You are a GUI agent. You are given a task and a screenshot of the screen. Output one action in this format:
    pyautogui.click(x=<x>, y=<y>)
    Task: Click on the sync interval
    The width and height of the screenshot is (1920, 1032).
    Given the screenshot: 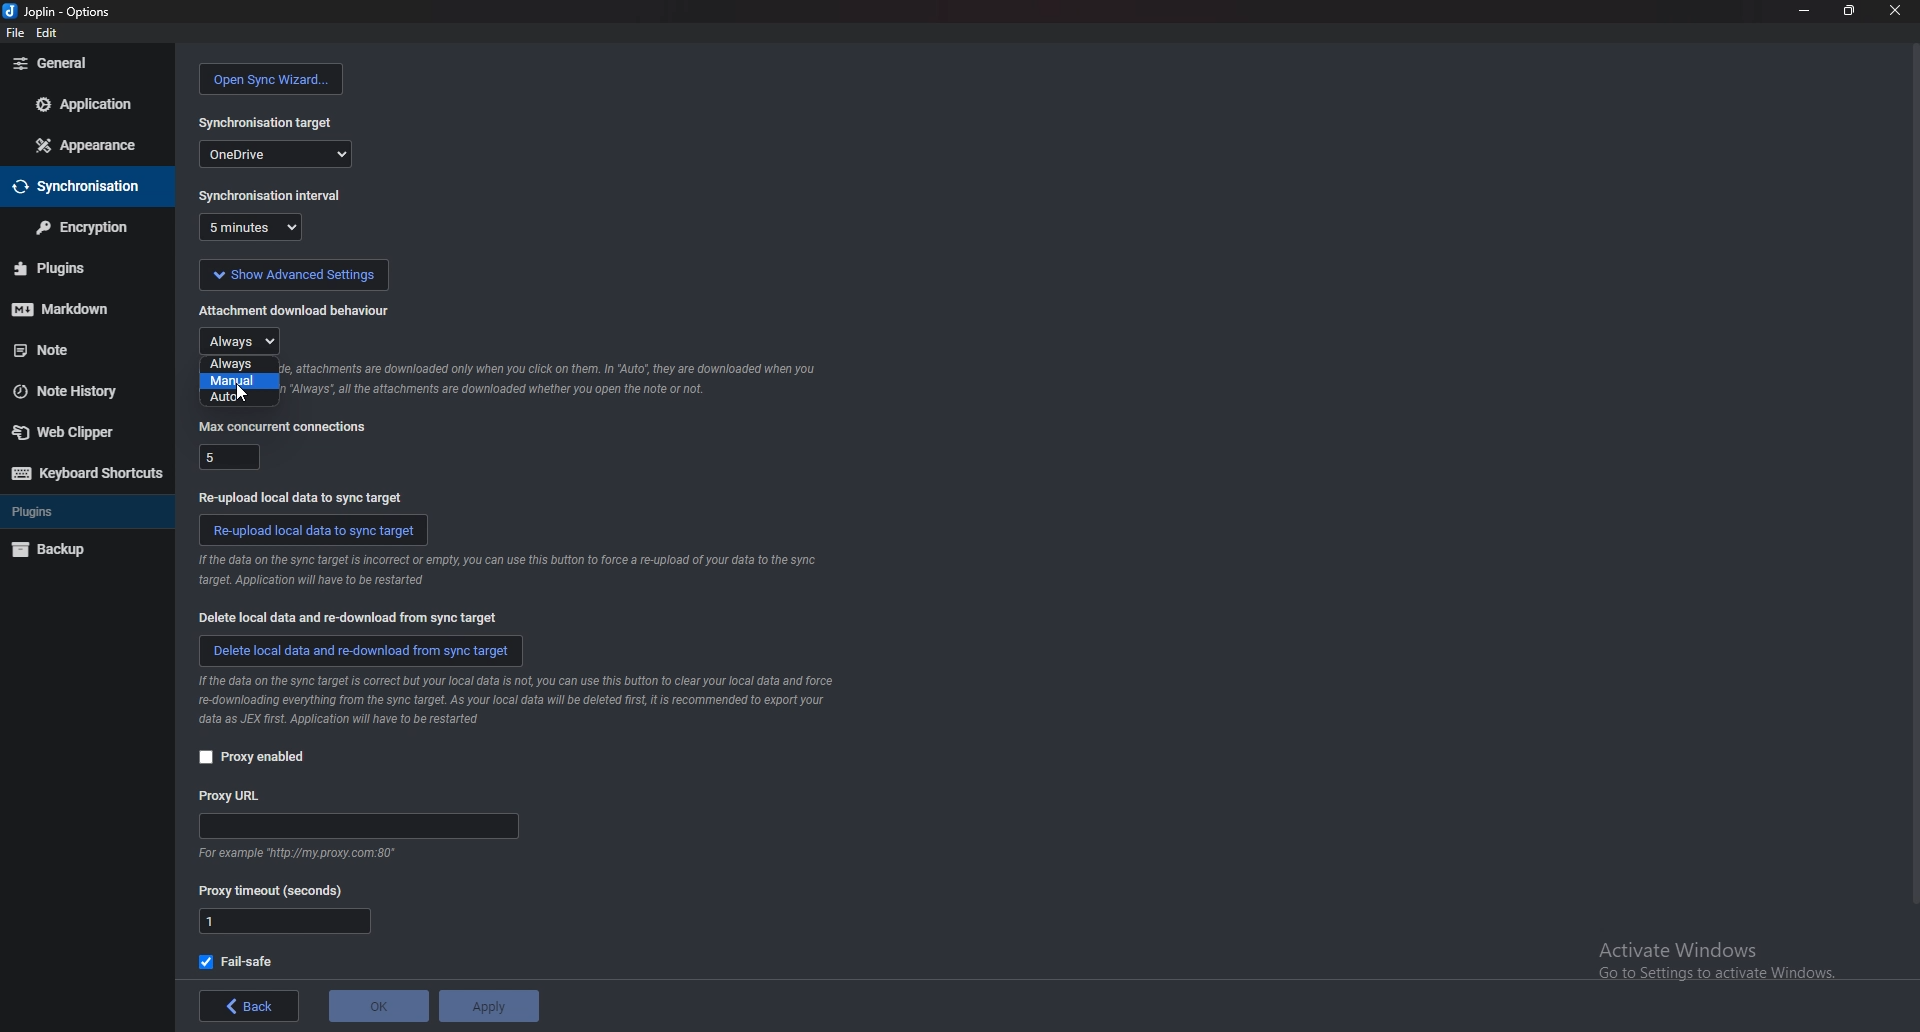 What is the action you would take?
    pyautogui.click(x=273, y=195)
    